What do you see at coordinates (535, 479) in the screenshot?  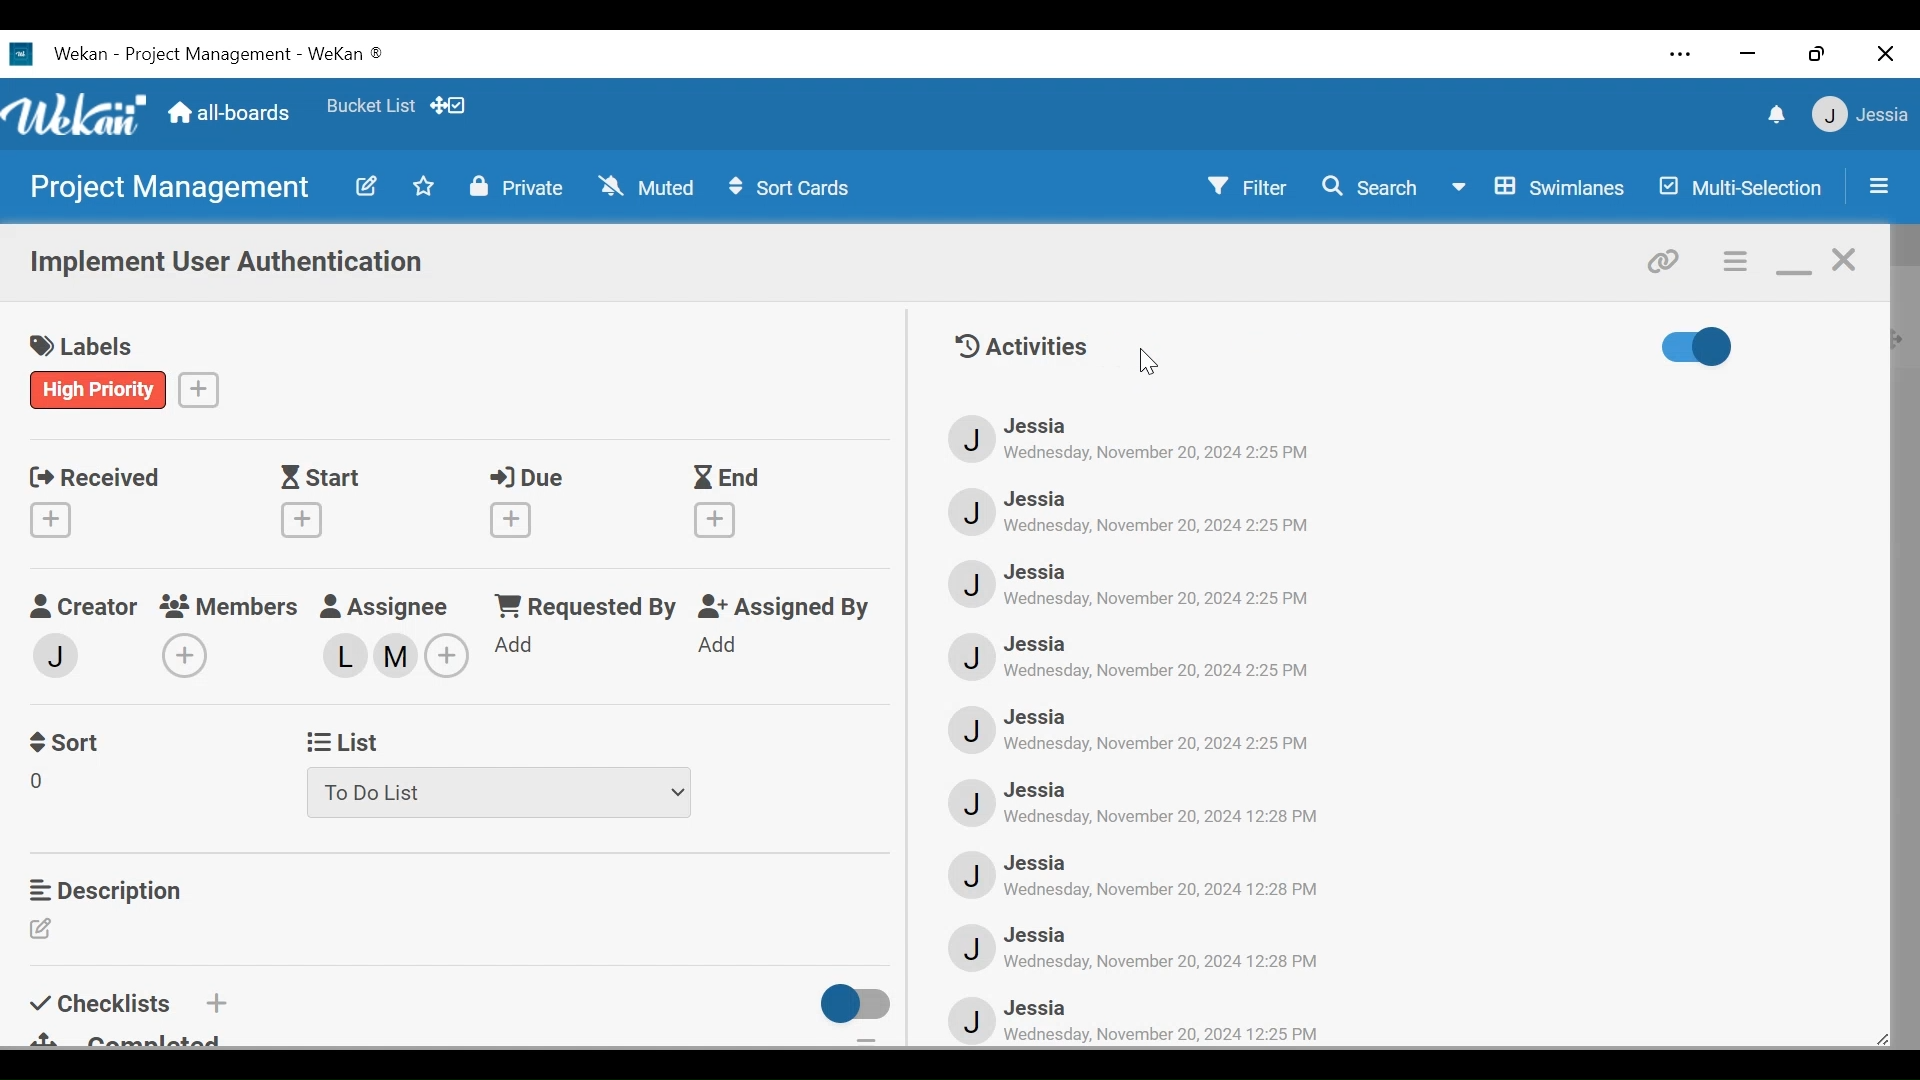 I see `Due Date` at bounding box center [535, 479].